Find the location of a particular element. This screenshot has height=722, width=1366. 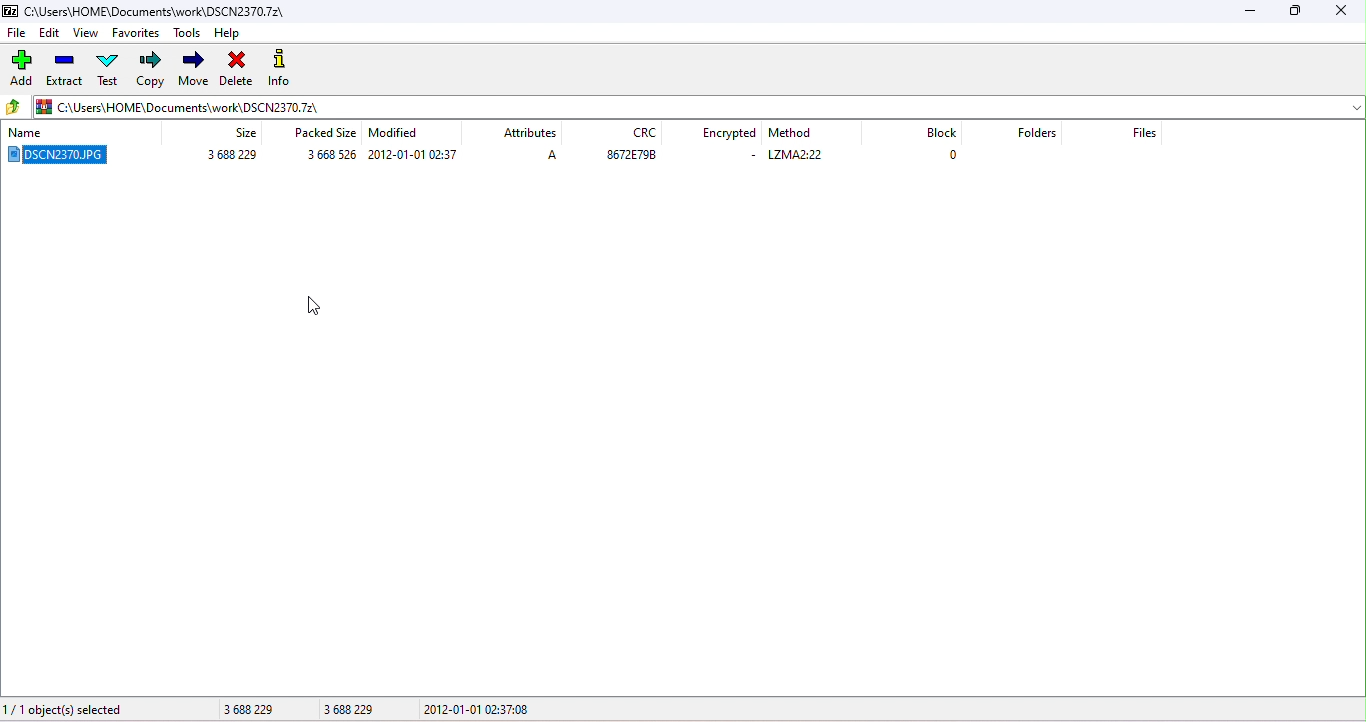

name is located at coordinates (38, 132).